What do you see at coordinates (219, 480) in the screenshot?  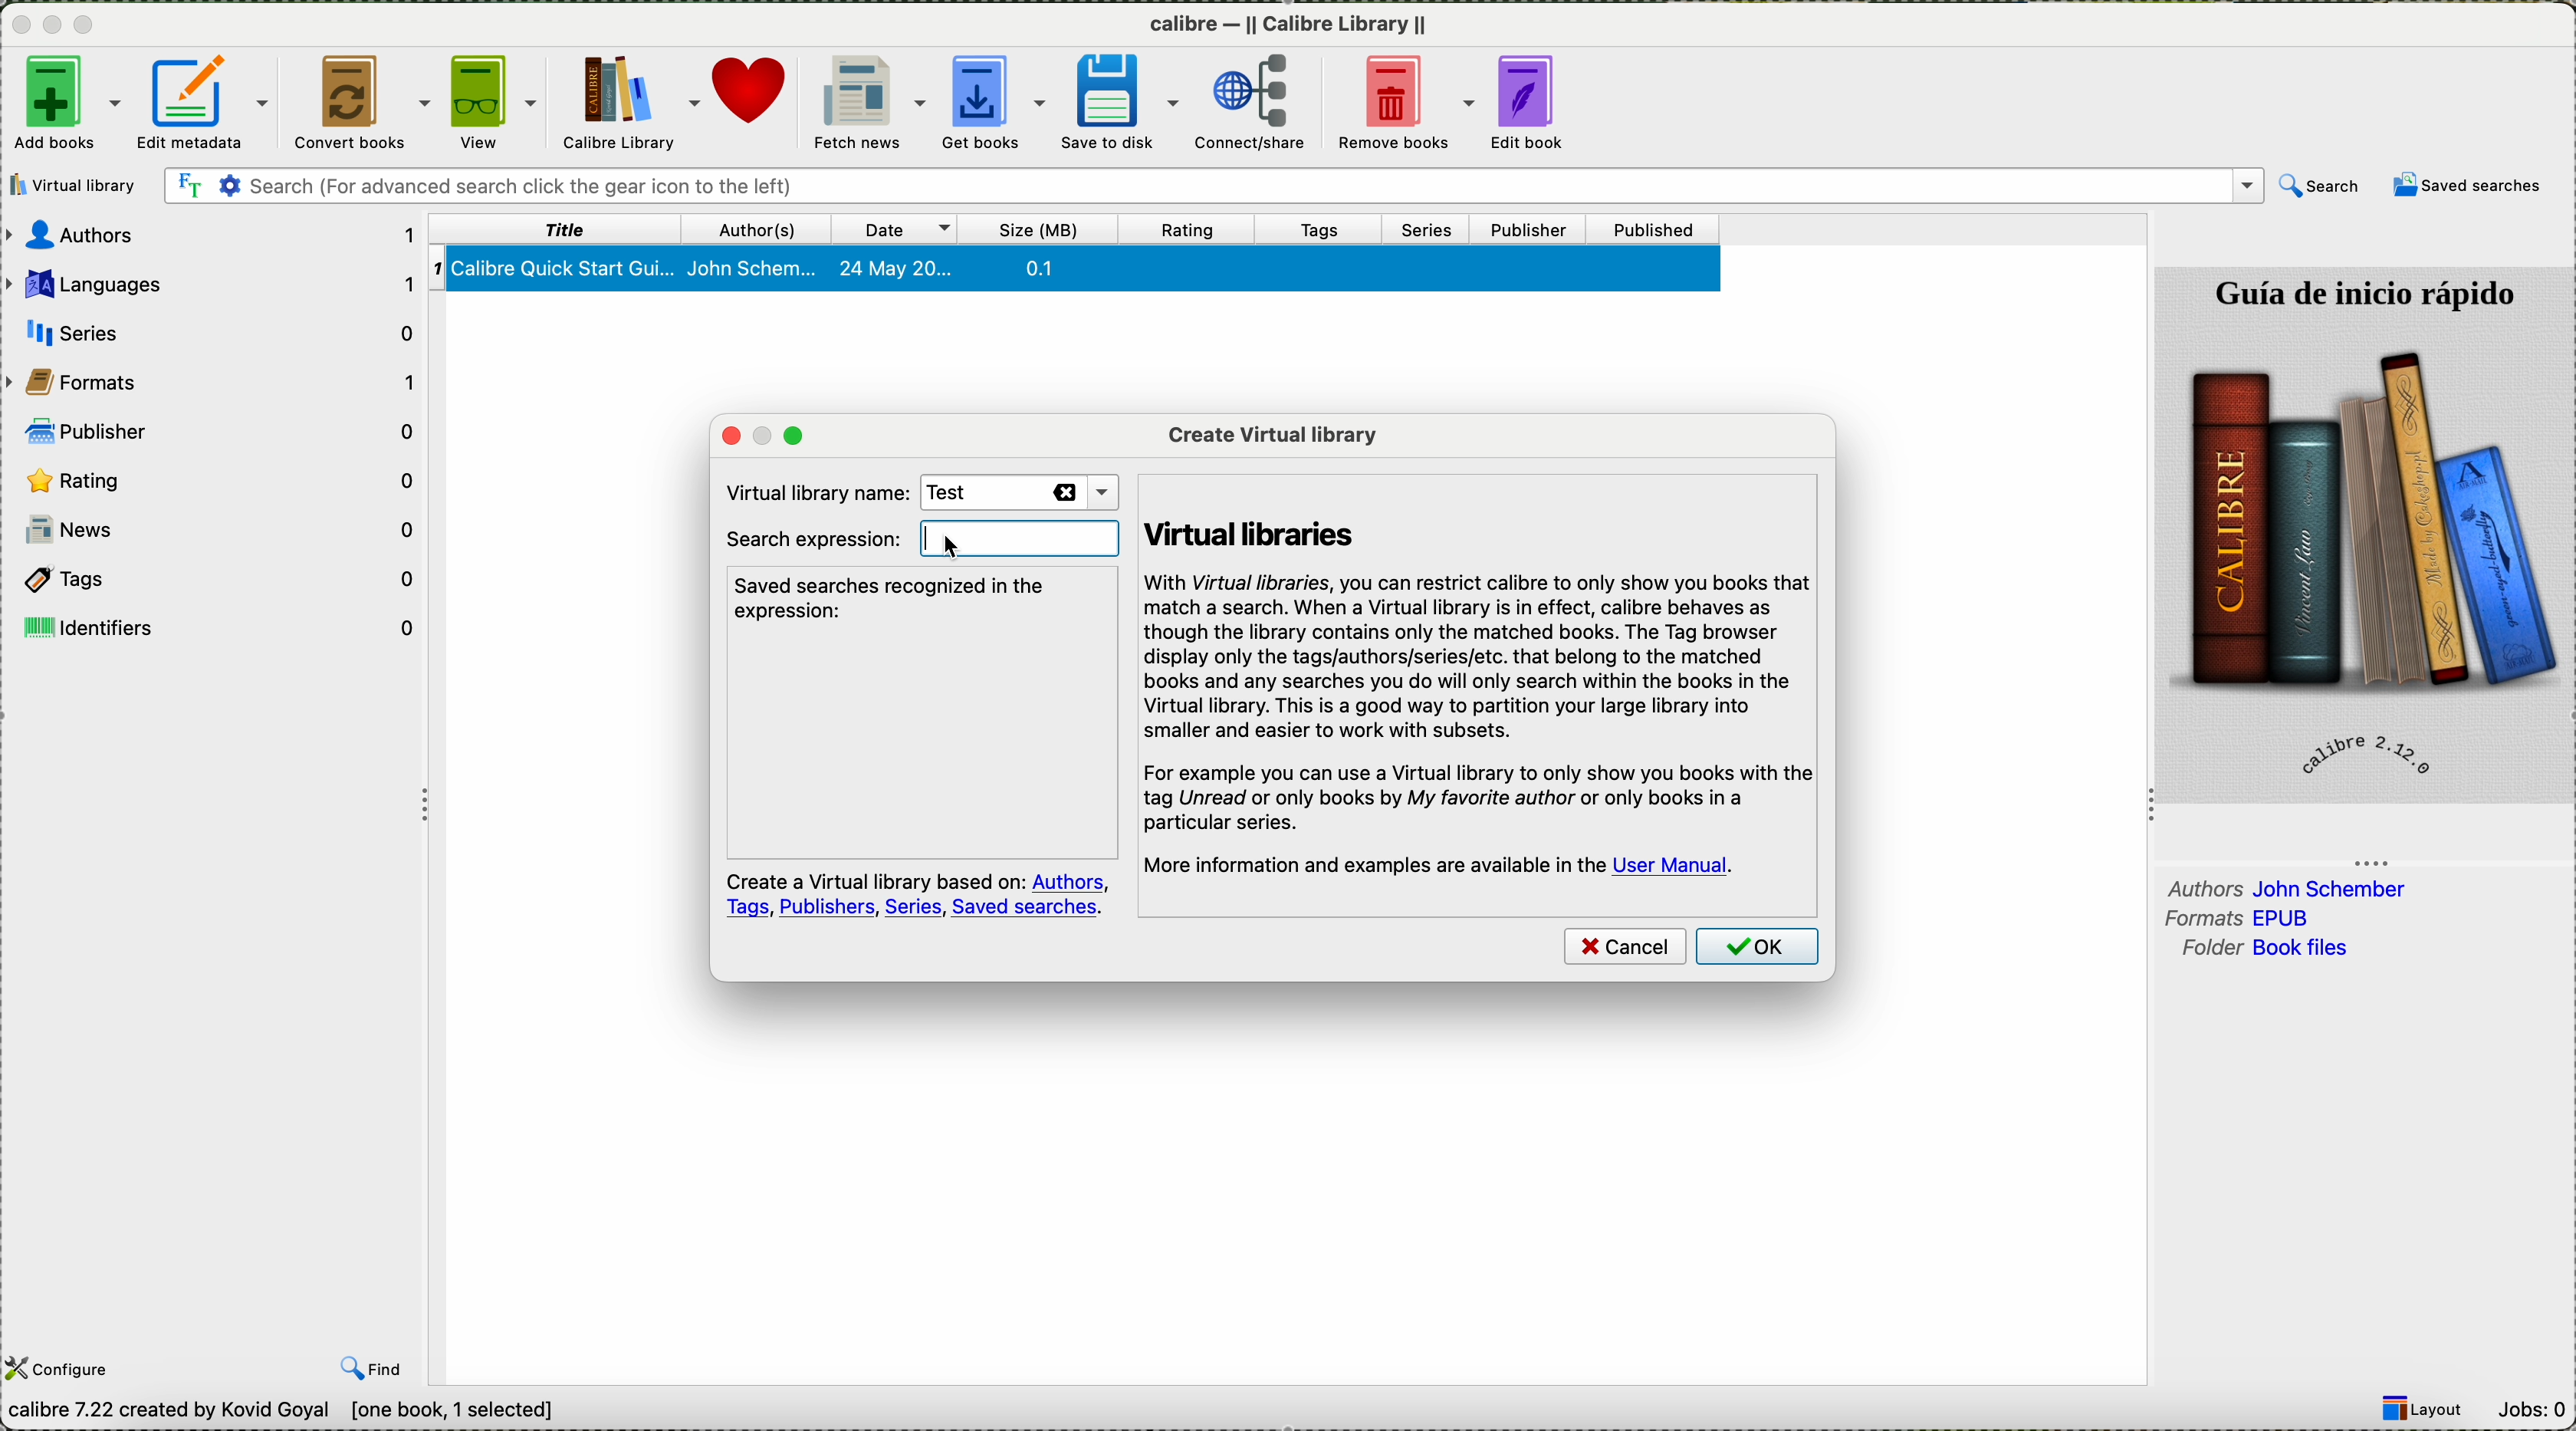 I see `rating` at bounding box center [219, 480].